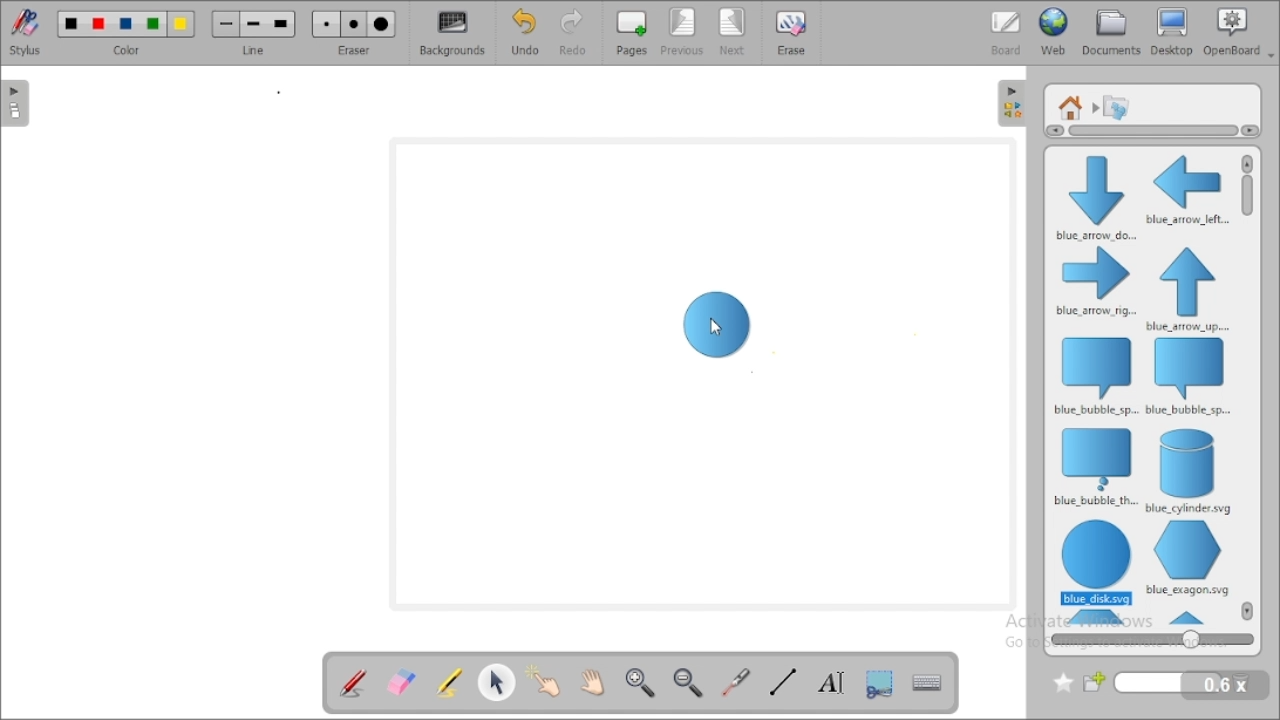 The width and height of the screenshot is (1280, 720). Describe the element at coordinates (1190, 377) in the screenshot. I see `blue bubble speak left` at that location.